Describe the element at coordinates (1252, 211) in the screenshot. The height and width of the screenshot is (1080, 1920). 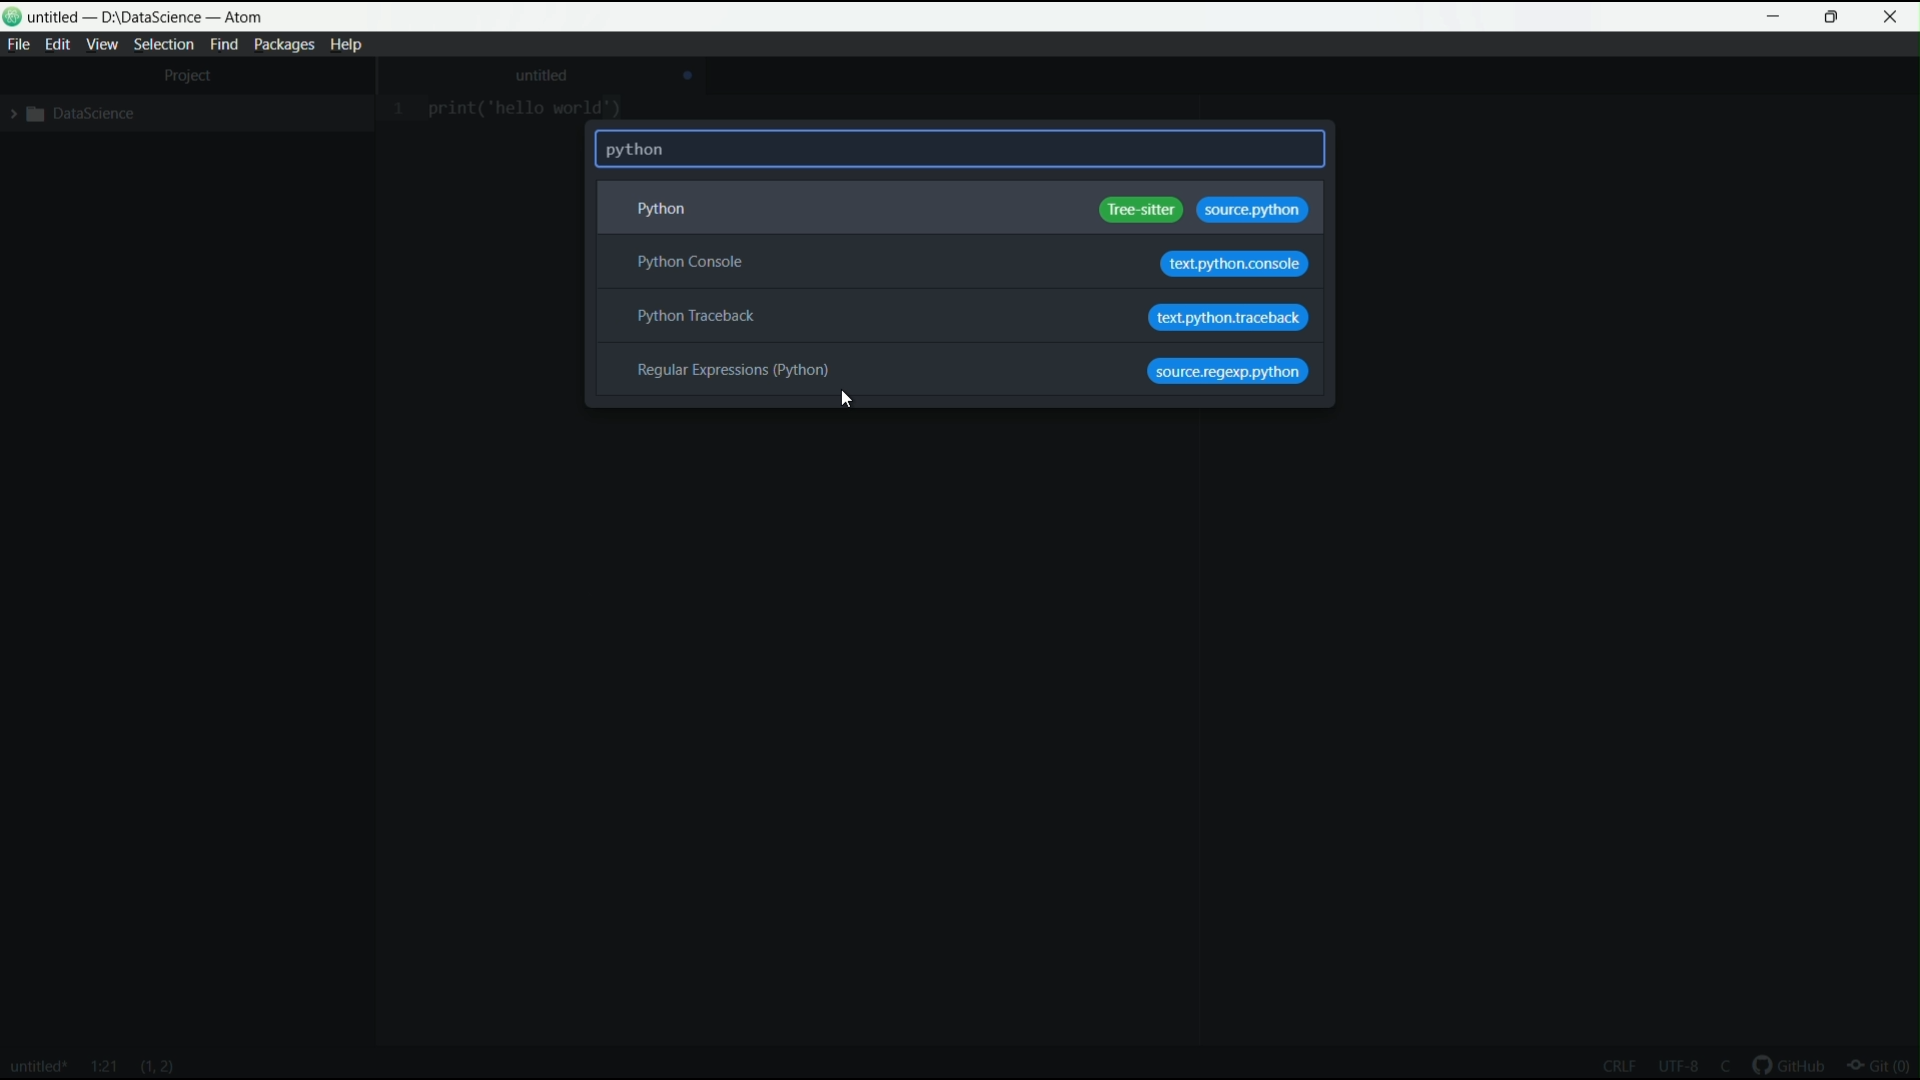
I see `source.python` at that location.